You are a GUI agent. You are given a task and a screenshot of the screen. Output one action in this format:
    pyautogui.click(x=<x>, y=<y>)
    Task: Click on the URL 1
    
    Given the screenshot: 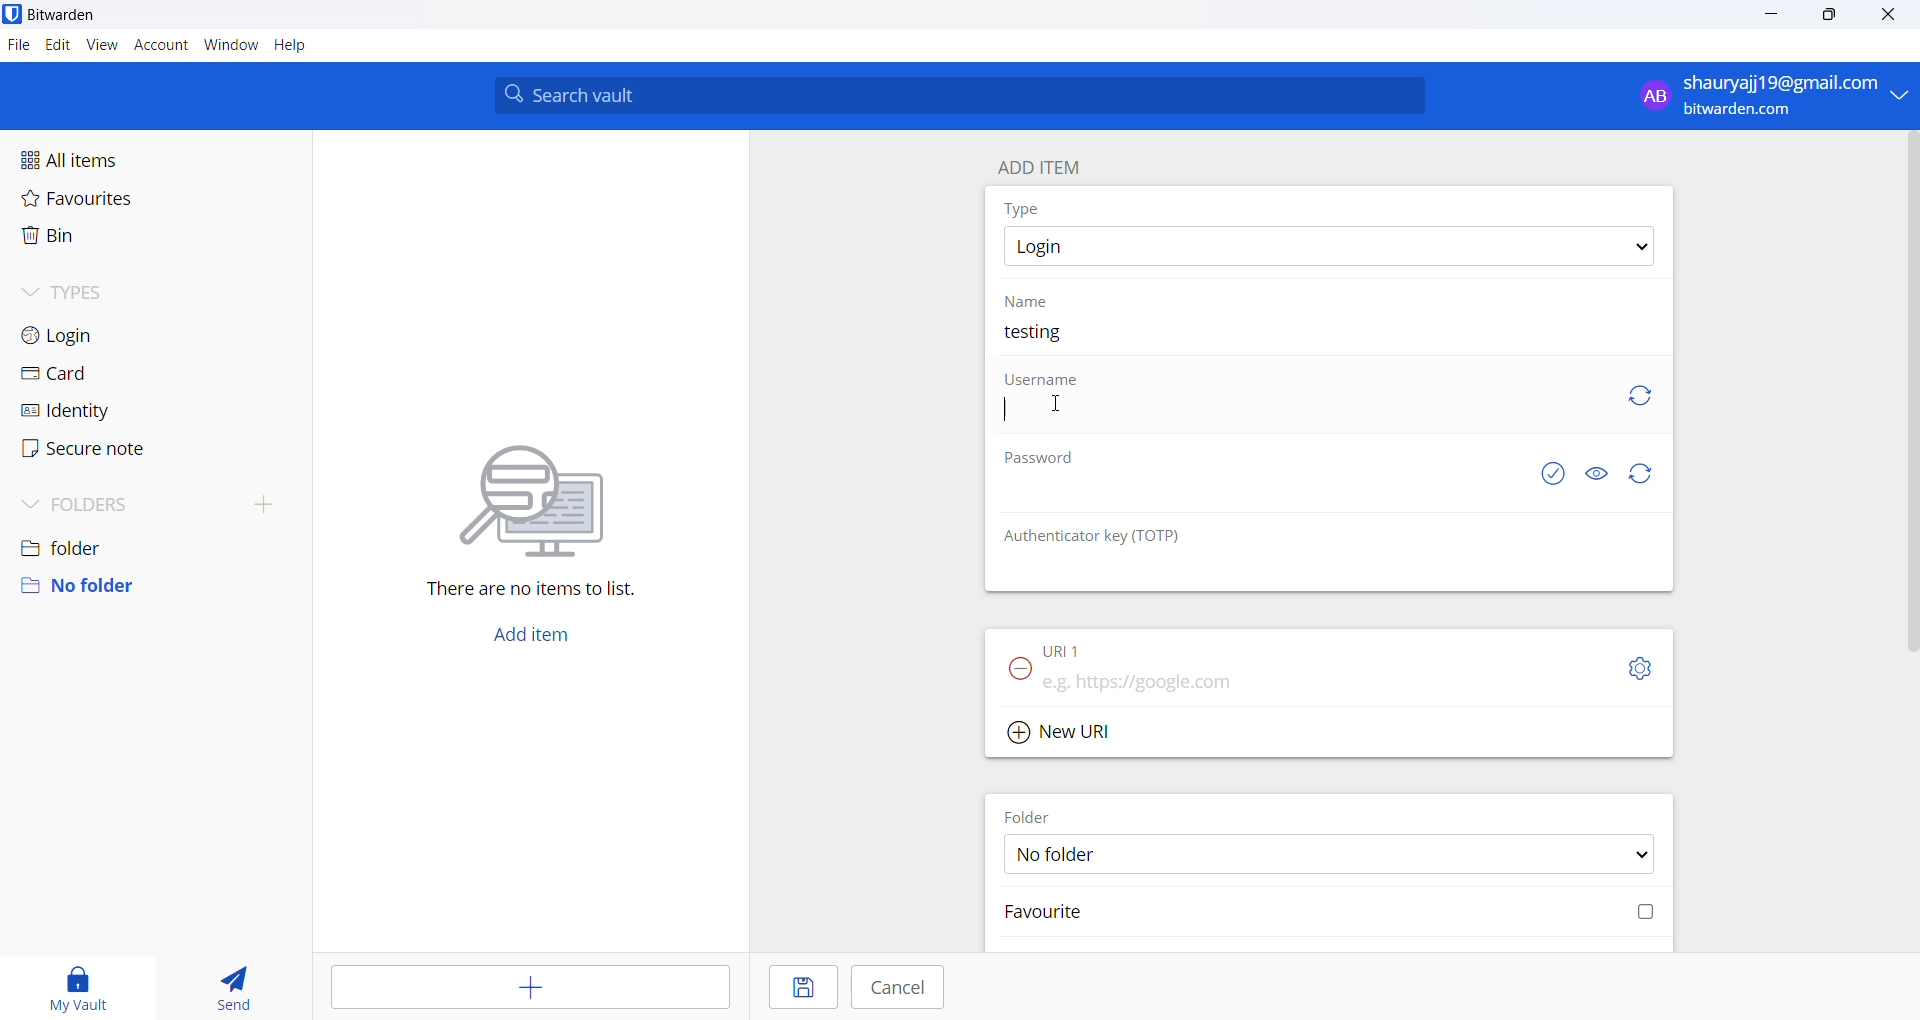 What is the action you would take?
    pyautogui.click(x=1098, y=649)
    